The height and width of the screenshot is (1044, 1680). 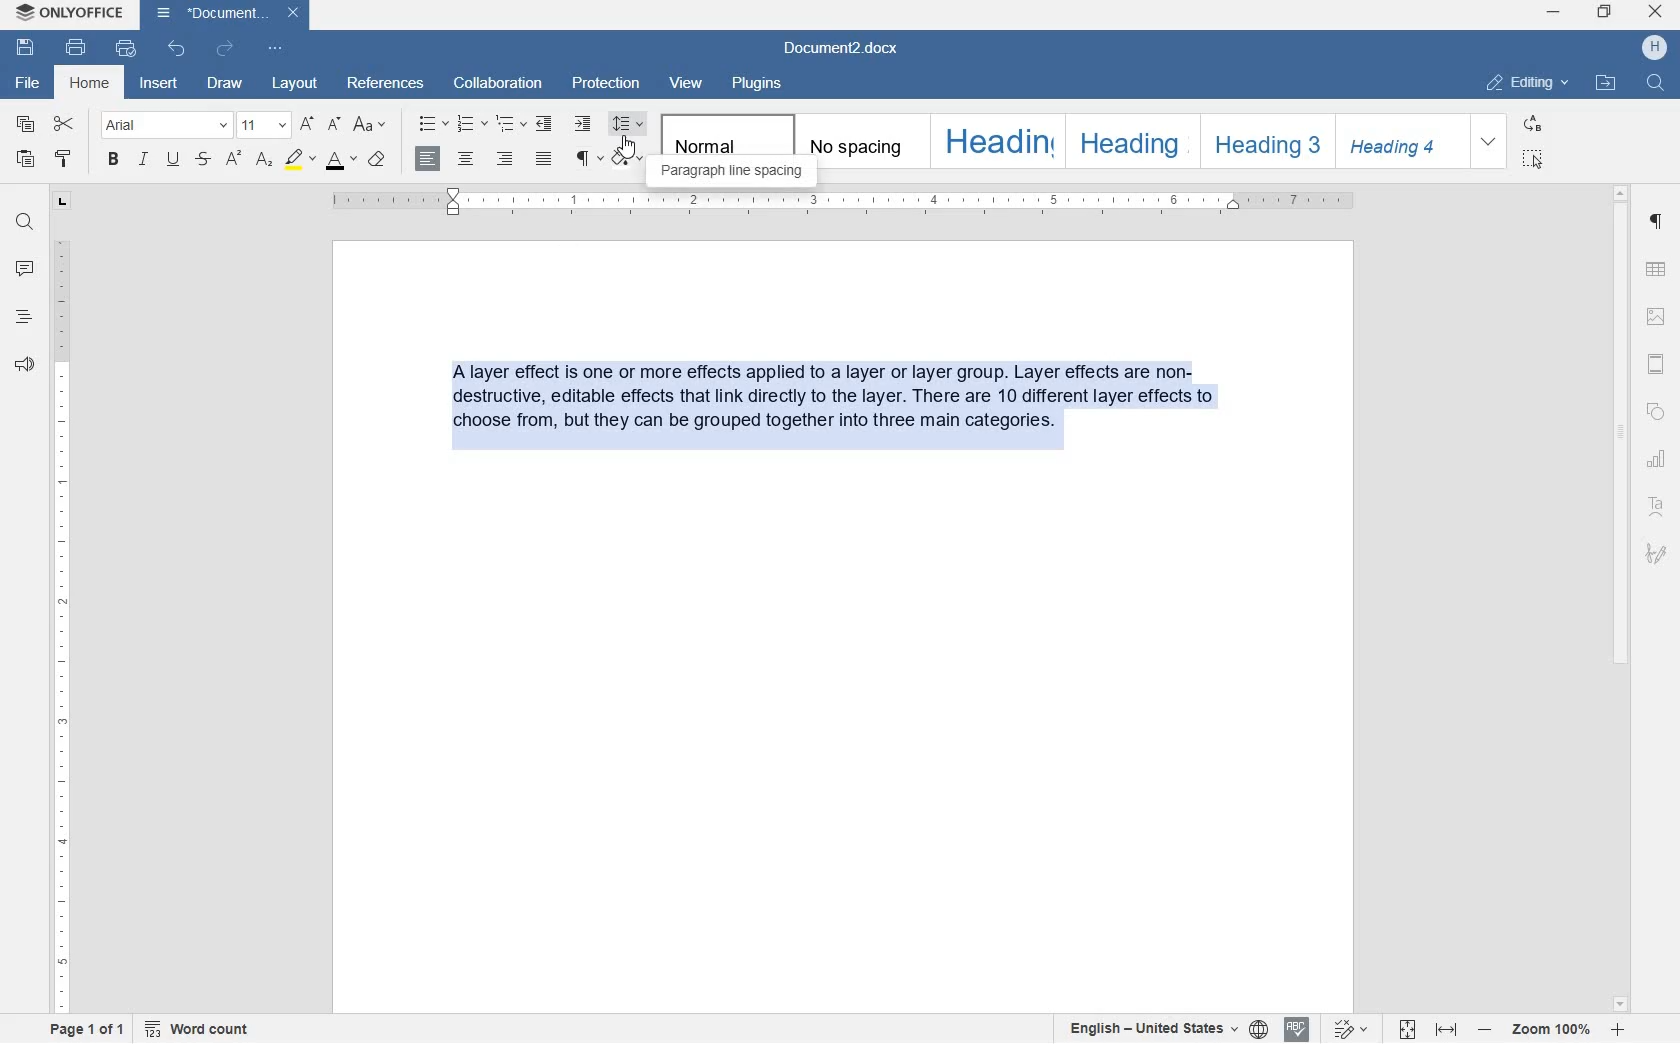 I want to click on paste, so click(x=28, y=160).